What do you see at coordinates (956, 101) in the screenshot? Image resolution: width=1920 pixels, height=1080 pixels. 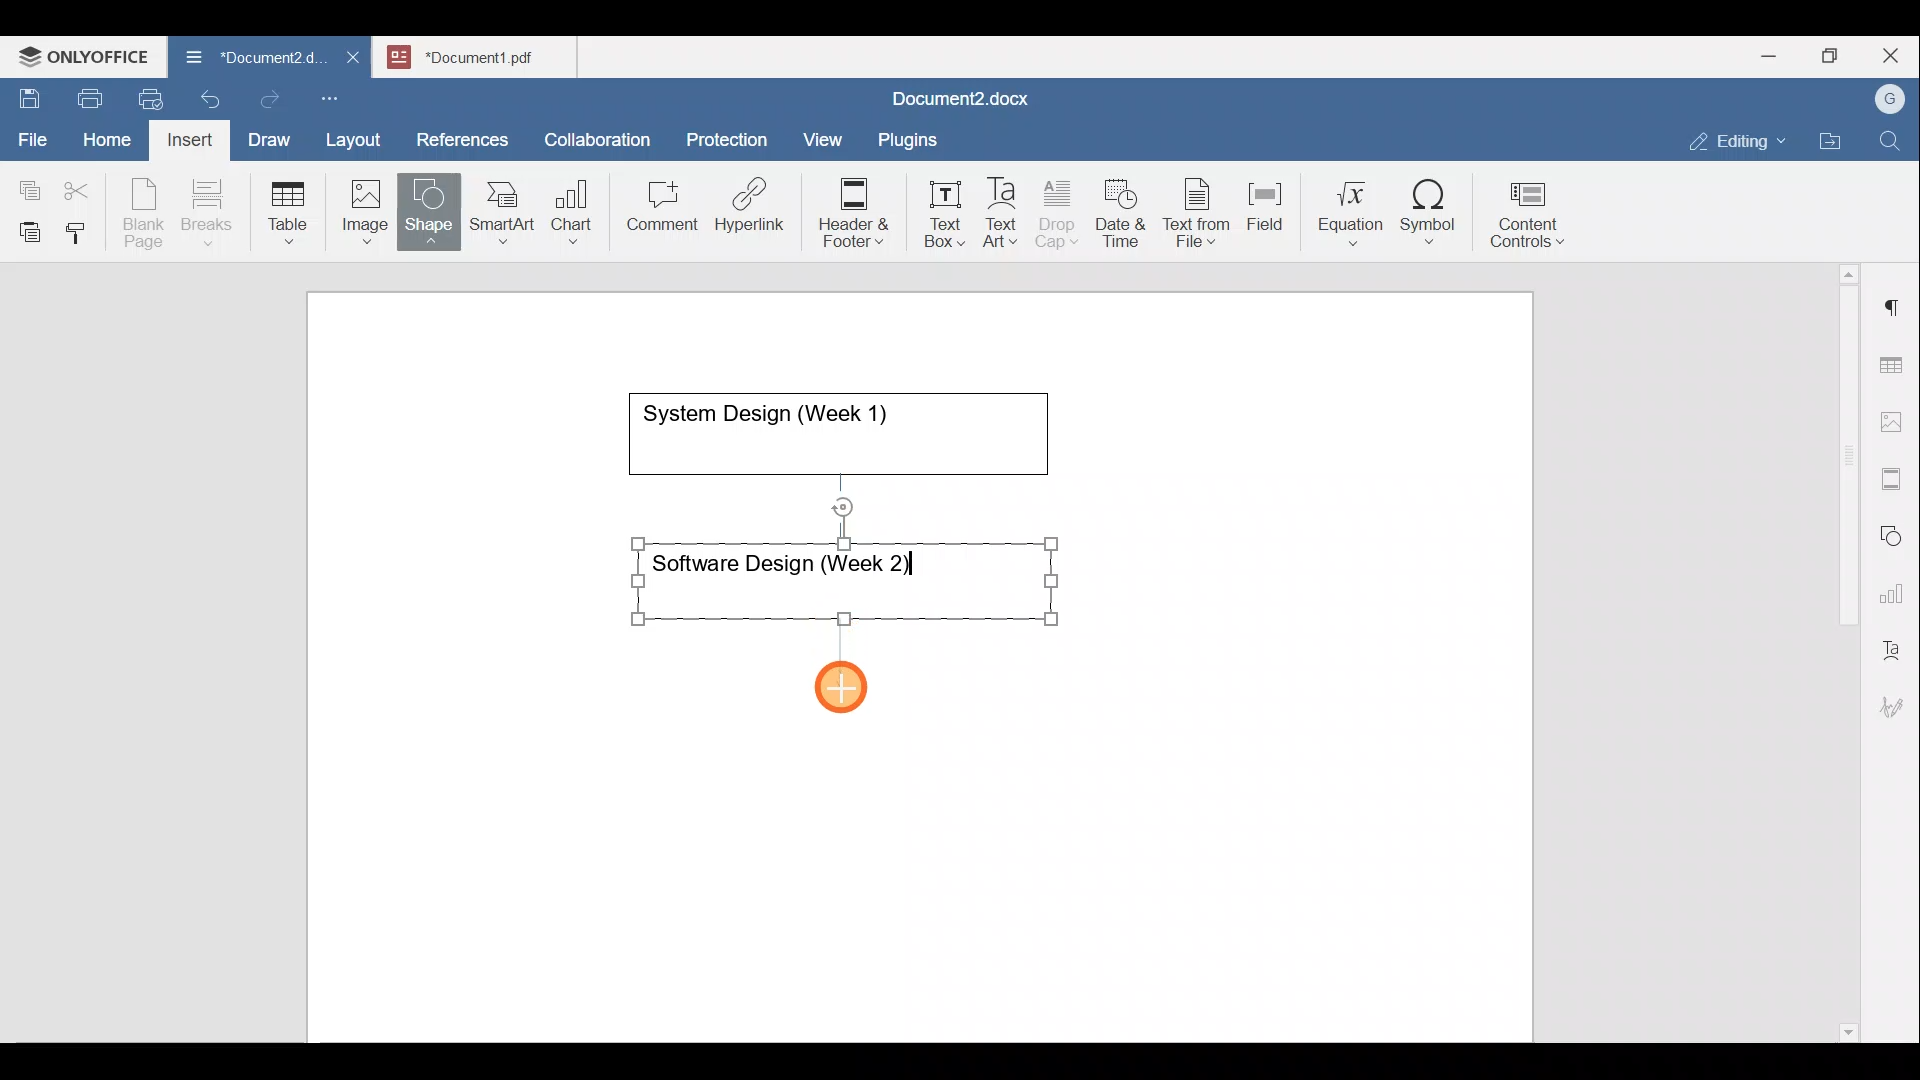 I see `Document name` at bounding box center [956, 101].